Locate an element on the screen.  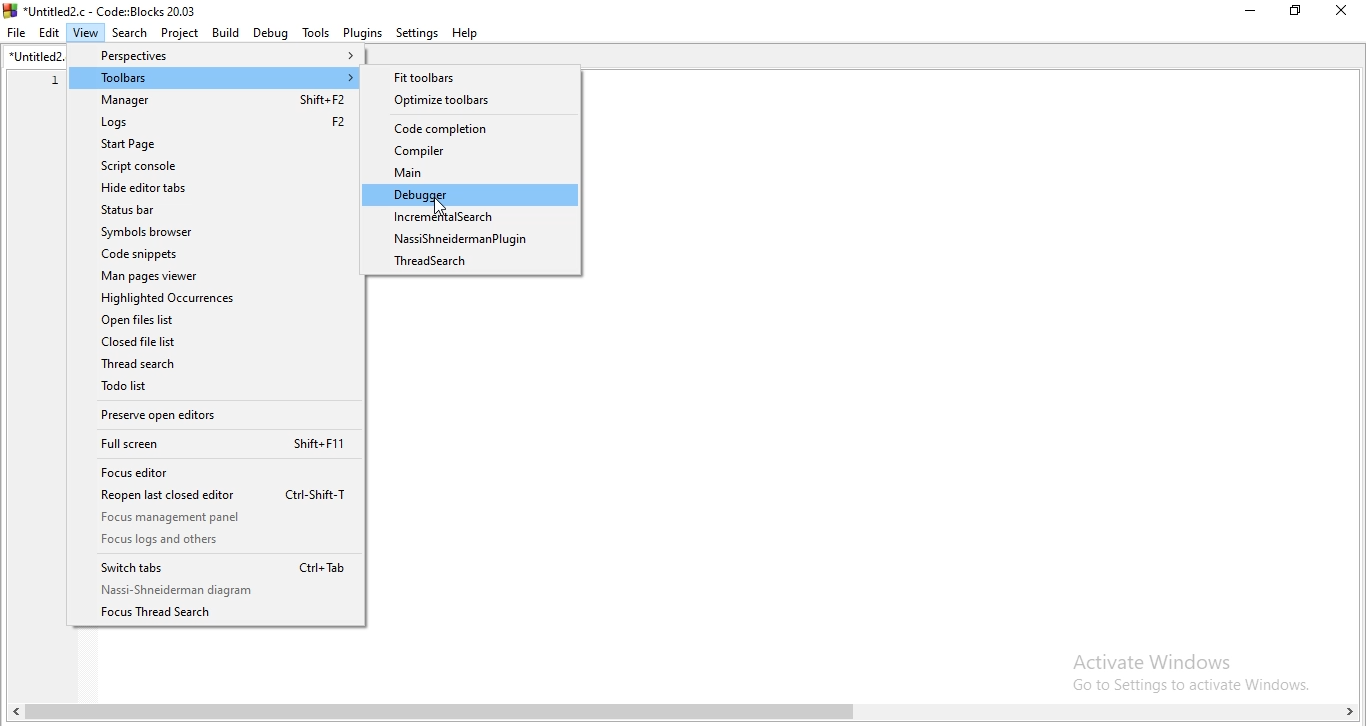
Nas-Shneiderman diagram is located at coordinates (227, 591).